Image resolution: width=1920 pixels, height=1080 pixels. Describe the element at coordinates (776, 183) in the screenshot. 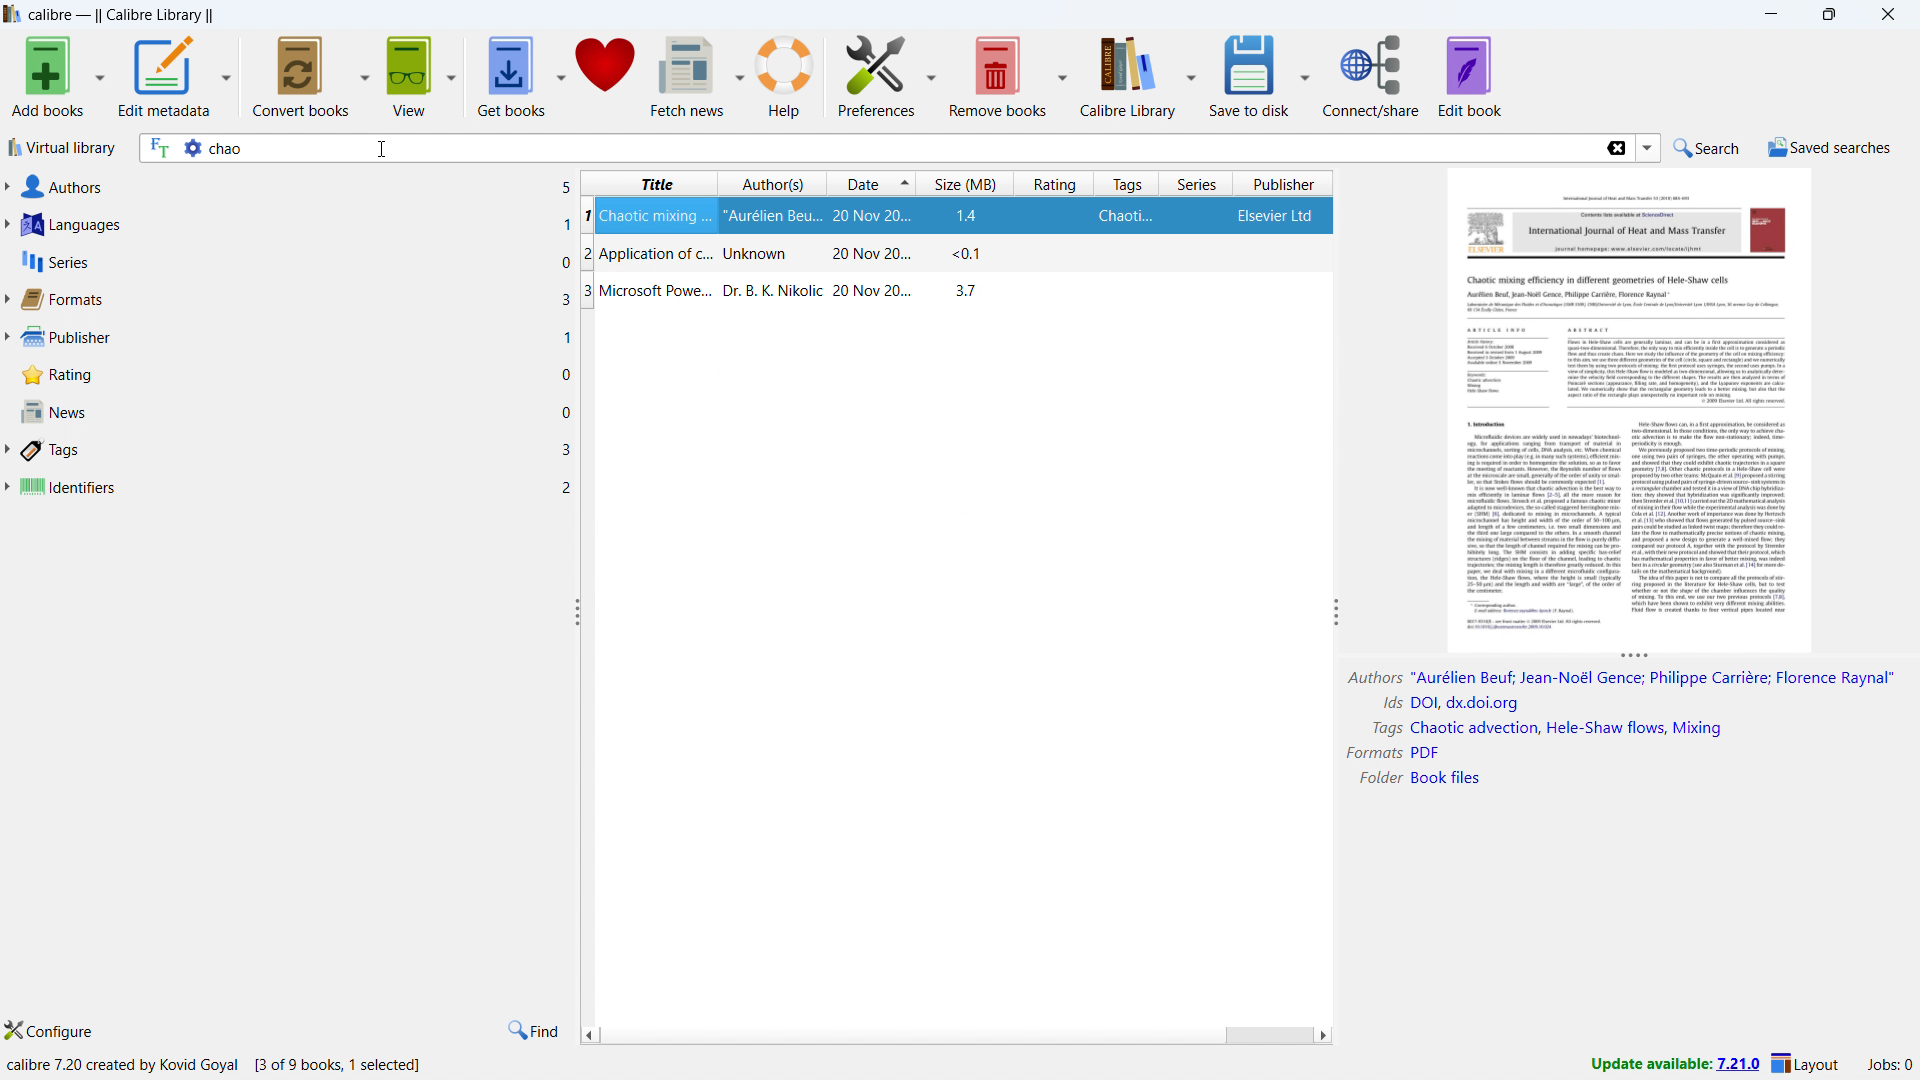

I see `sort by authors` at that location.